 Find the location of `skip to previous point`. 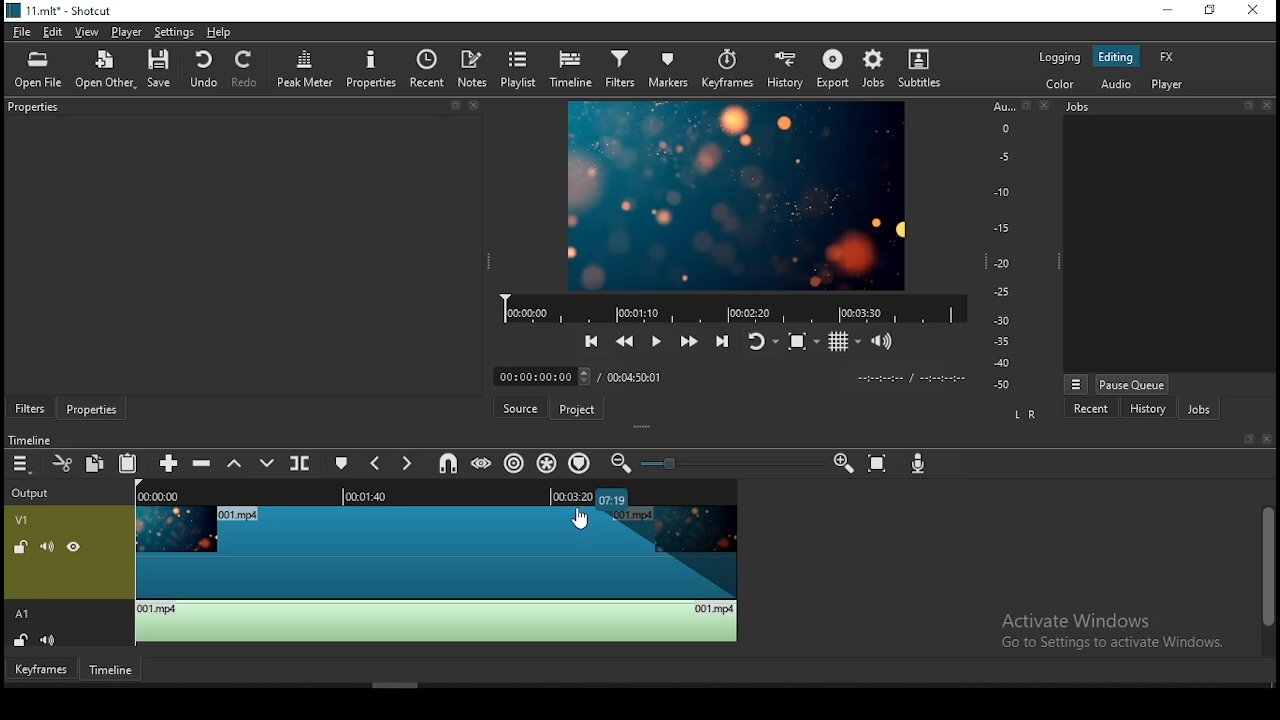

skip to previous point is located at coordinates (592, 341).